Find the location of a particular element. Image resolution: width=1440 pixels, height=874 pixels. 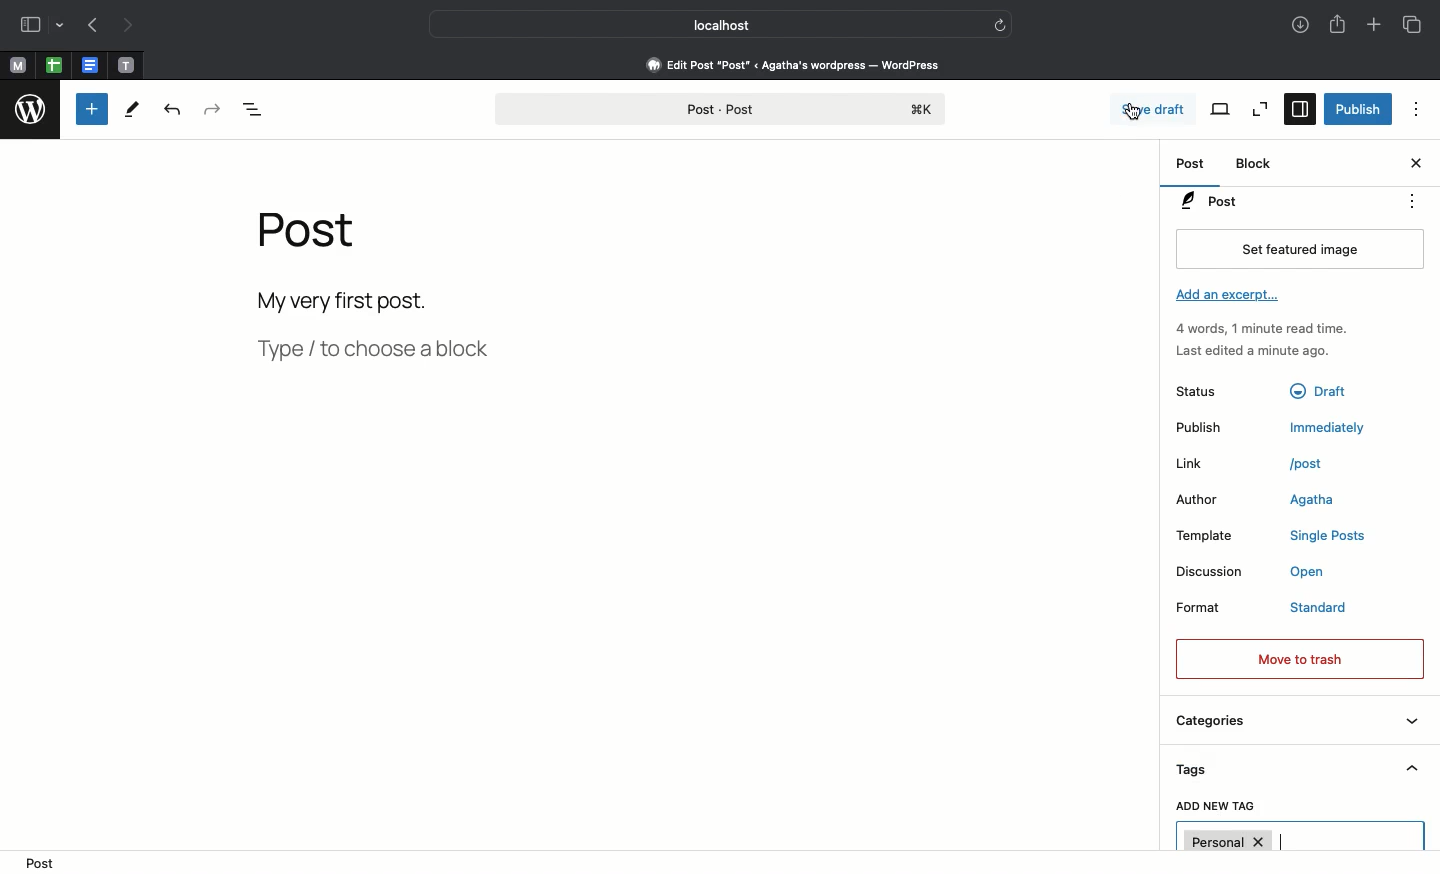

Tags is located at coordinates (1297, 773).